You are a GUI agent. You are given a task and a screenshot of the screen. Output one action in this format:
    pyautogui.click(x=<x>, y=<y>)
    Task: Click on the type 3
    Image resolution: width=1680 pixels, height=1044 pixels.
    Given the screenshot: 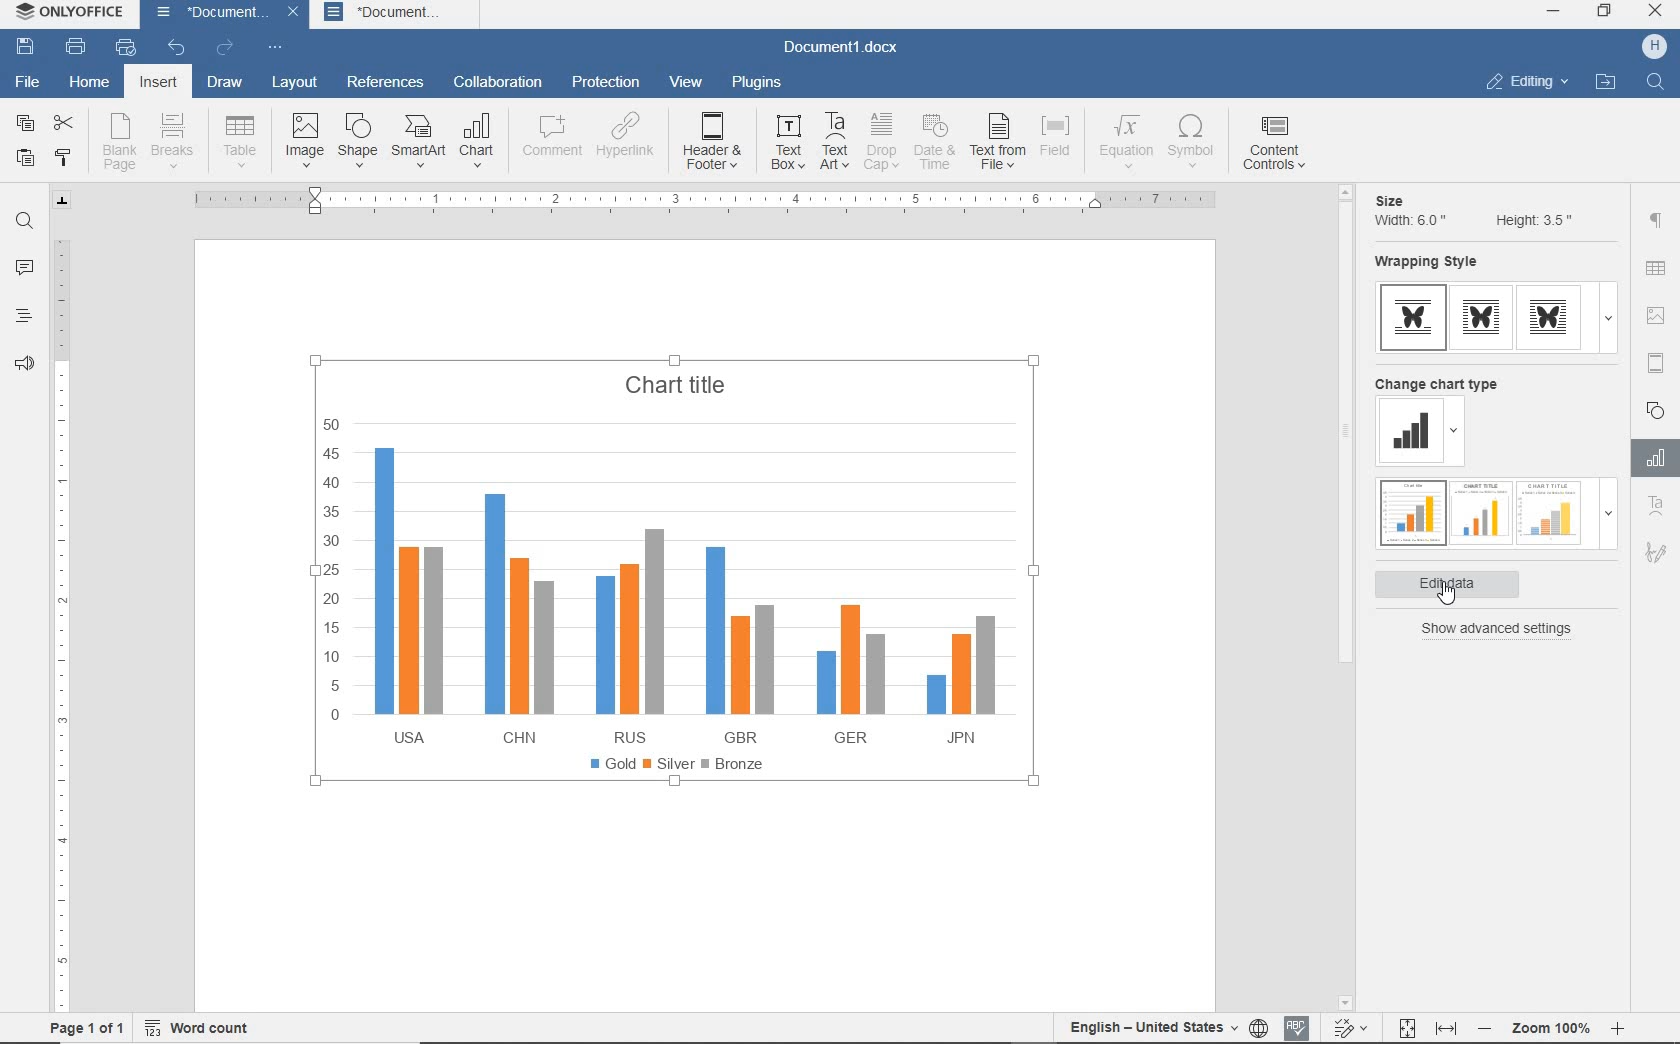 What is the action you would take?
    pyautogui.click(x=1554, y=317)
    